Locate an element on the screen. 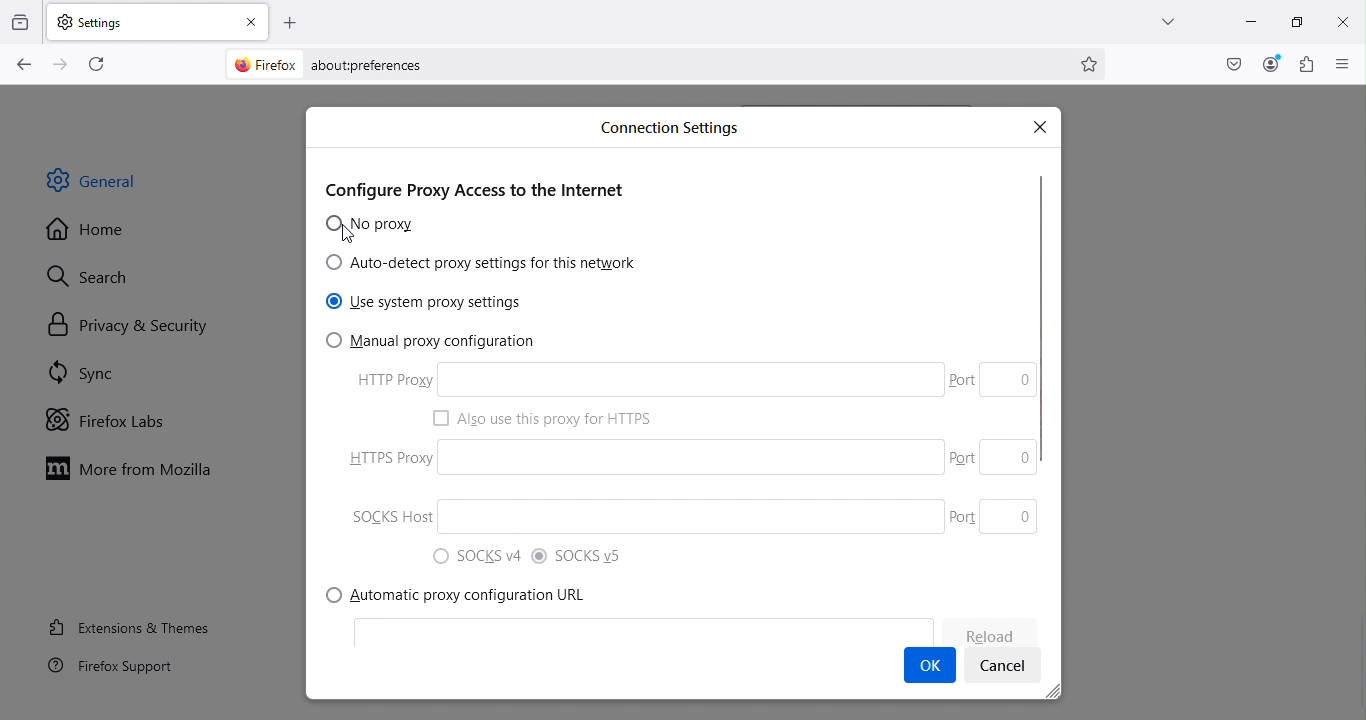 This screenshot has width=1366, height=720. Maximize tab is located at coordinates (1293, 19).